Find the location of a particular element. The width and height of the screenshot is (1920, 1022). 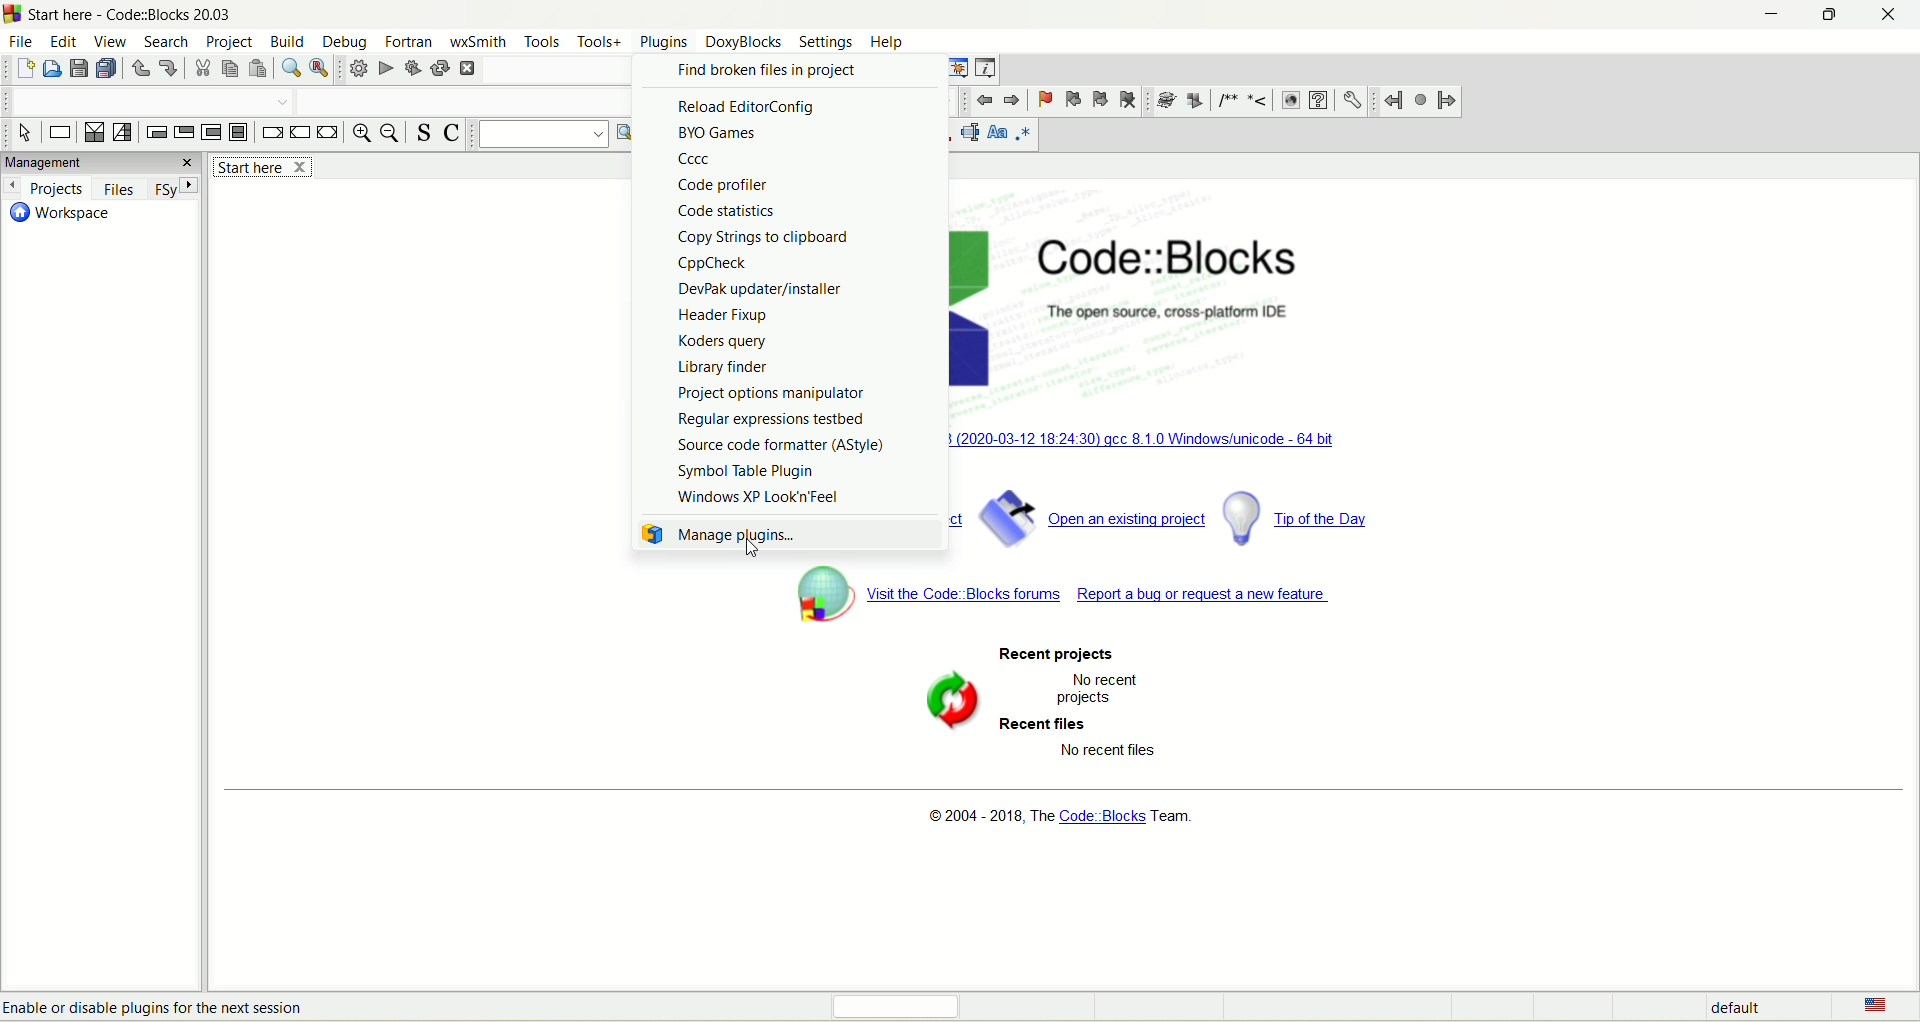

view is located at coordinates (112, 40).